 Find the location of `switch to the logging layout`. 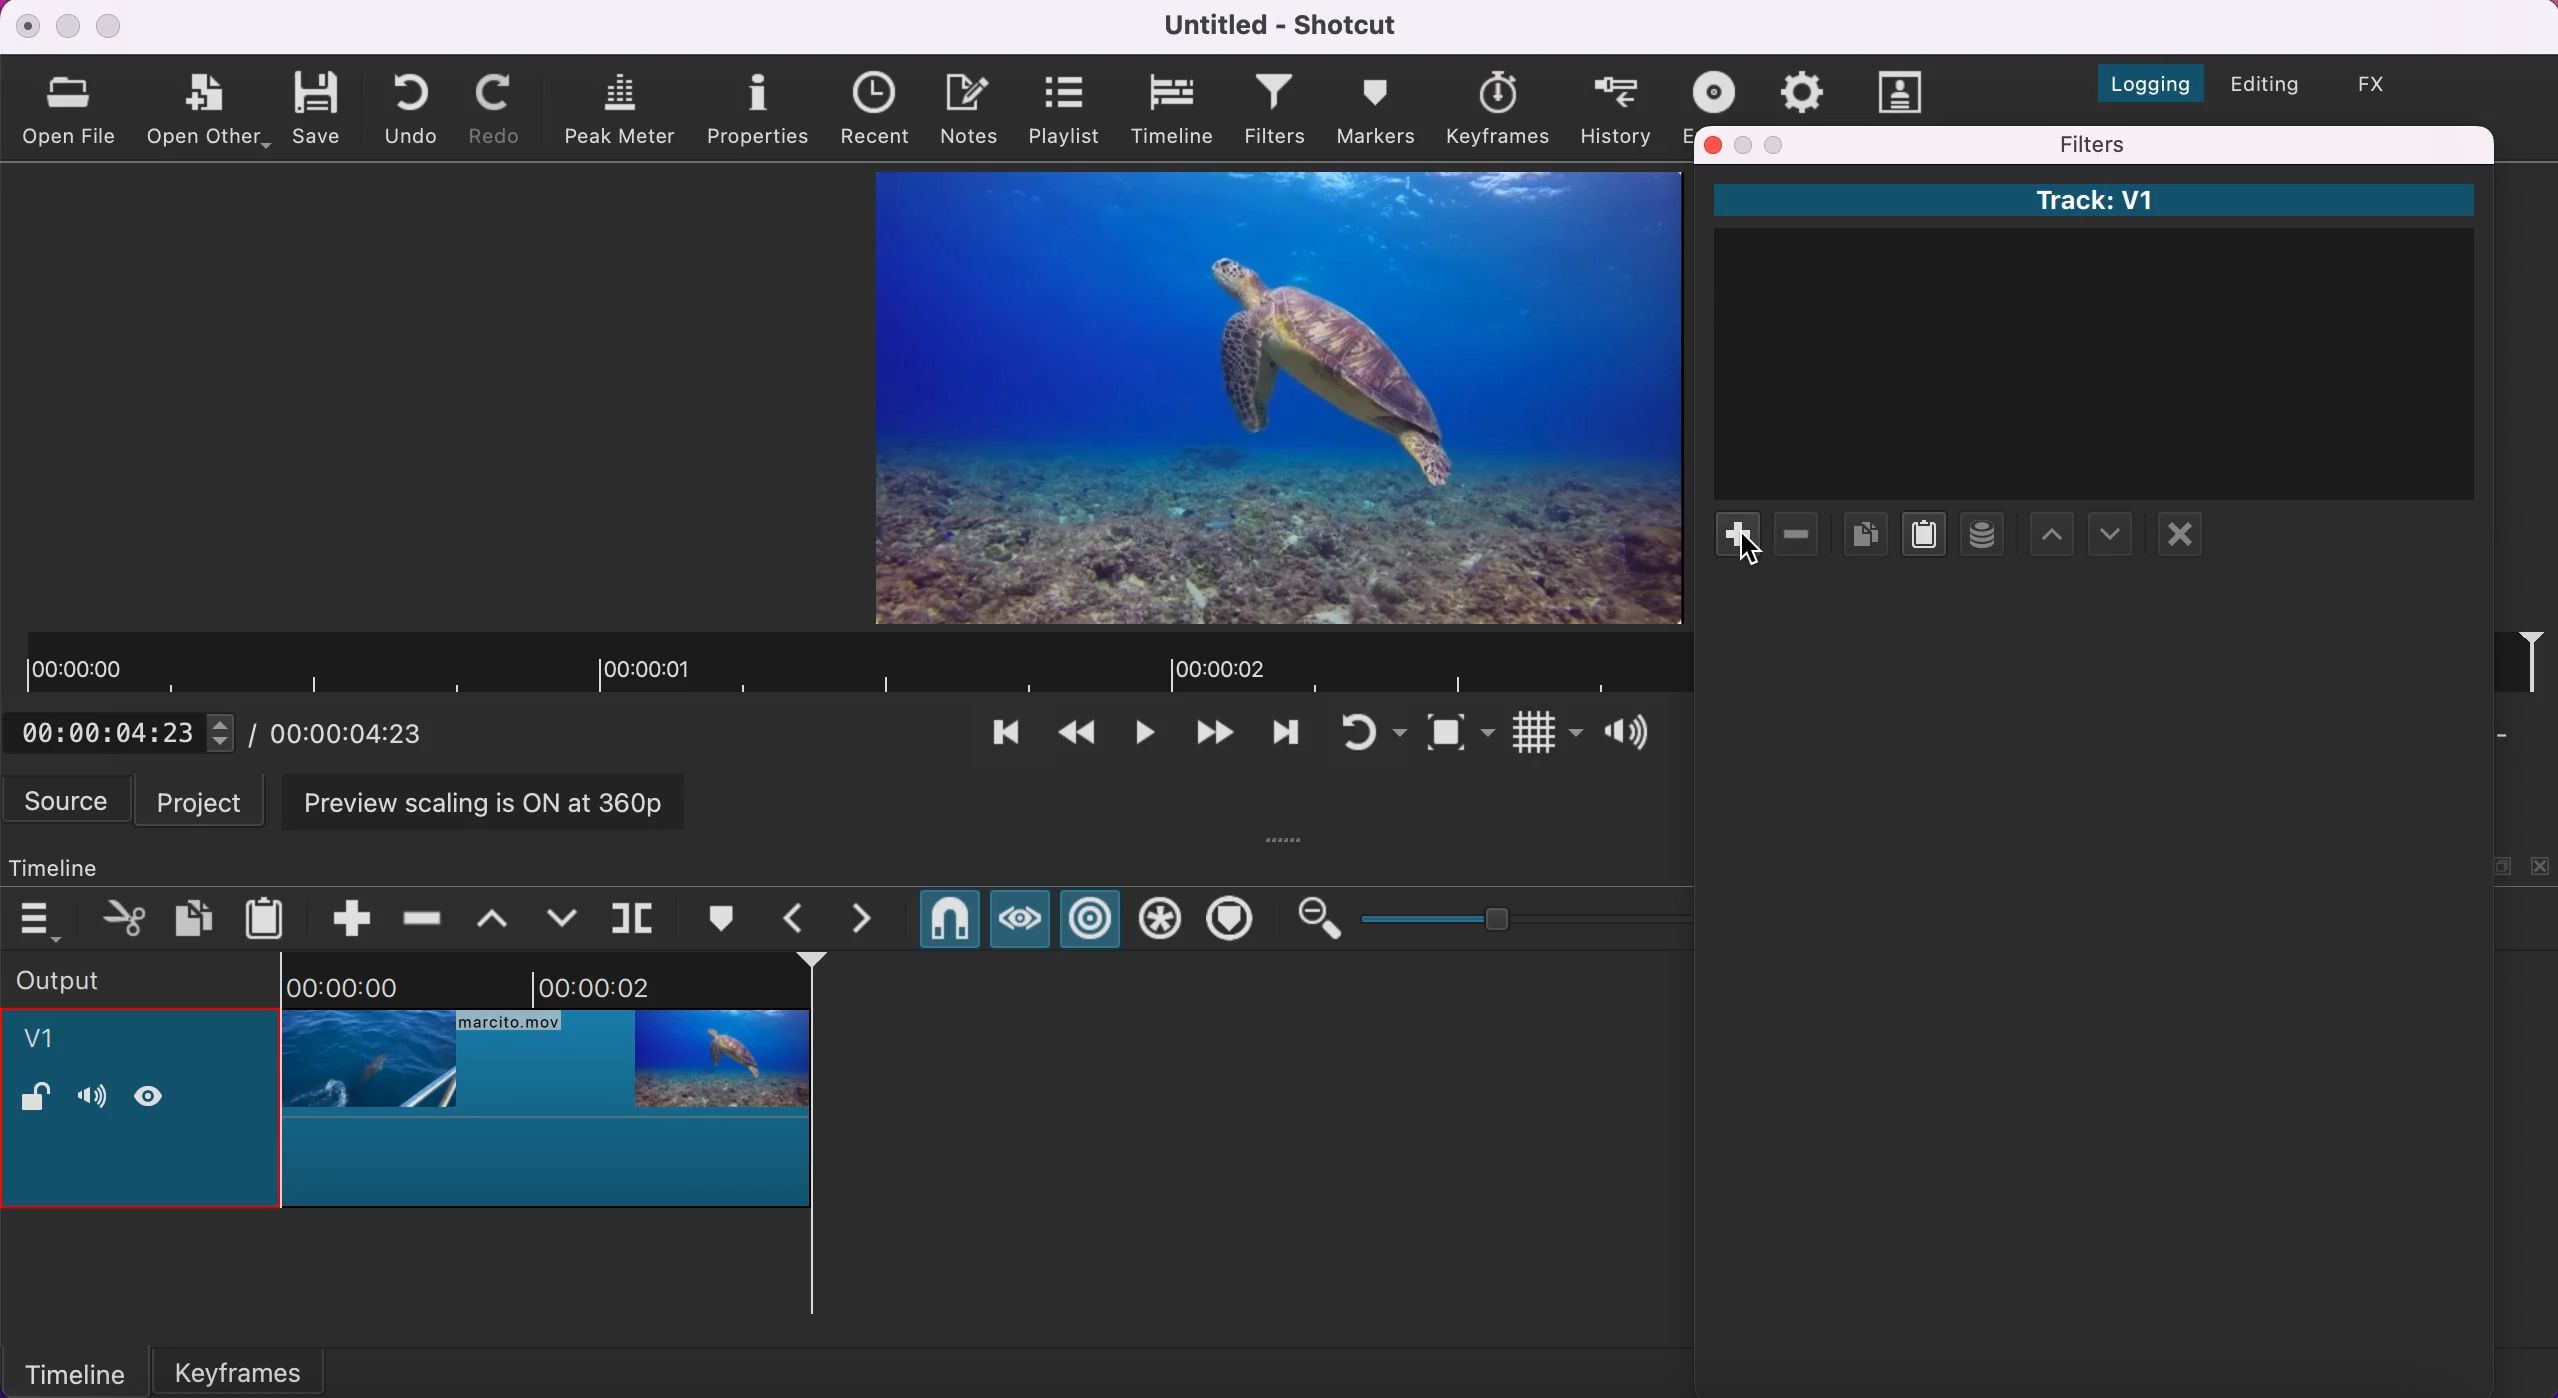

switch to the logging layout is located at coordinates (2139, 78).